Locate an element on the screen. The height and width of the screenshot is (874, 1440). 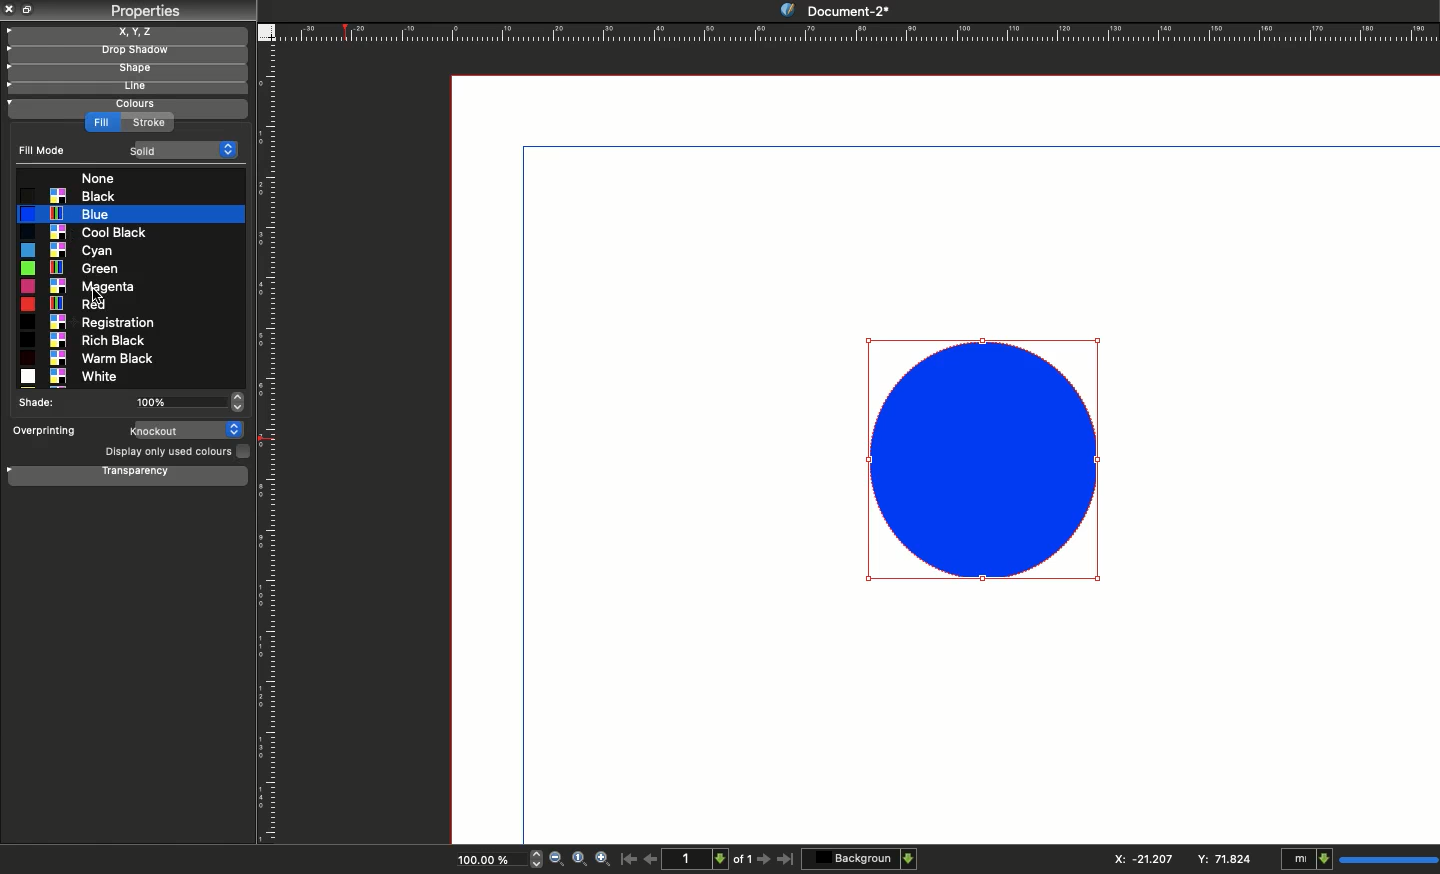
Shade is located at coordinates (43, 401).